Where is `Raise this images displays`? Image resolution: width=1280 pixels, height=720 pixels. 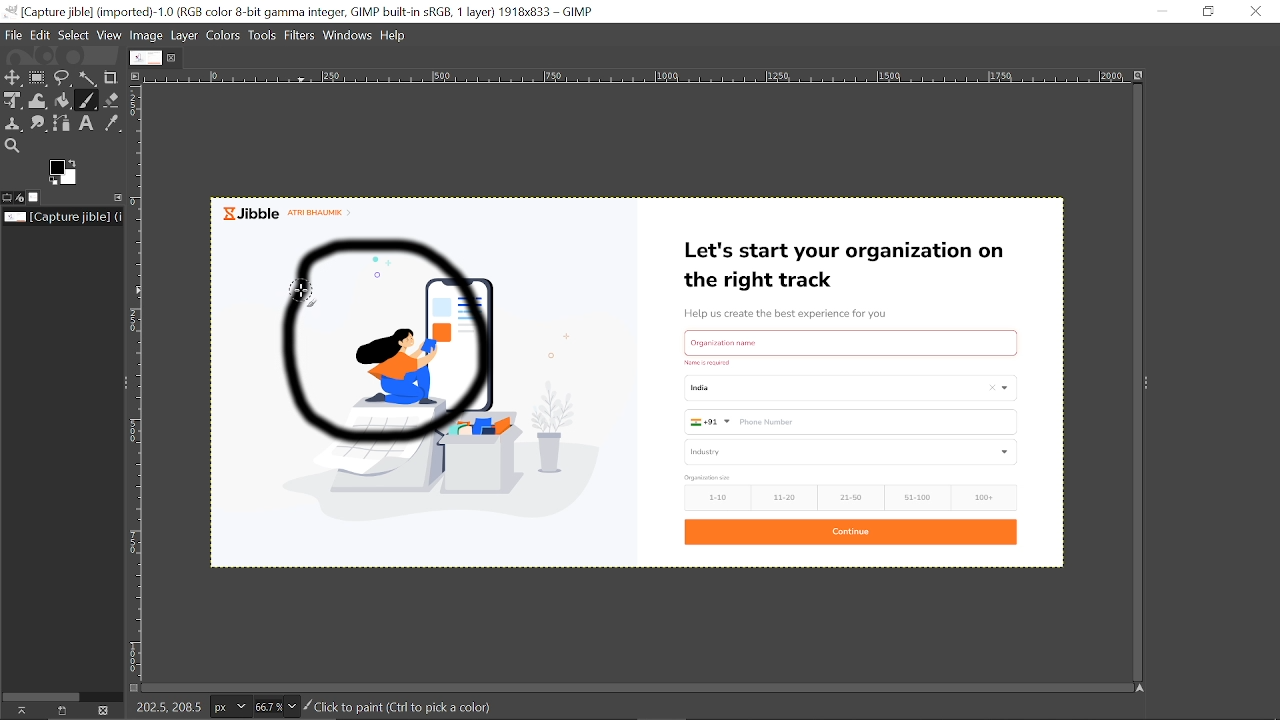 Raise this images displays is located at coordinates (19, 710).